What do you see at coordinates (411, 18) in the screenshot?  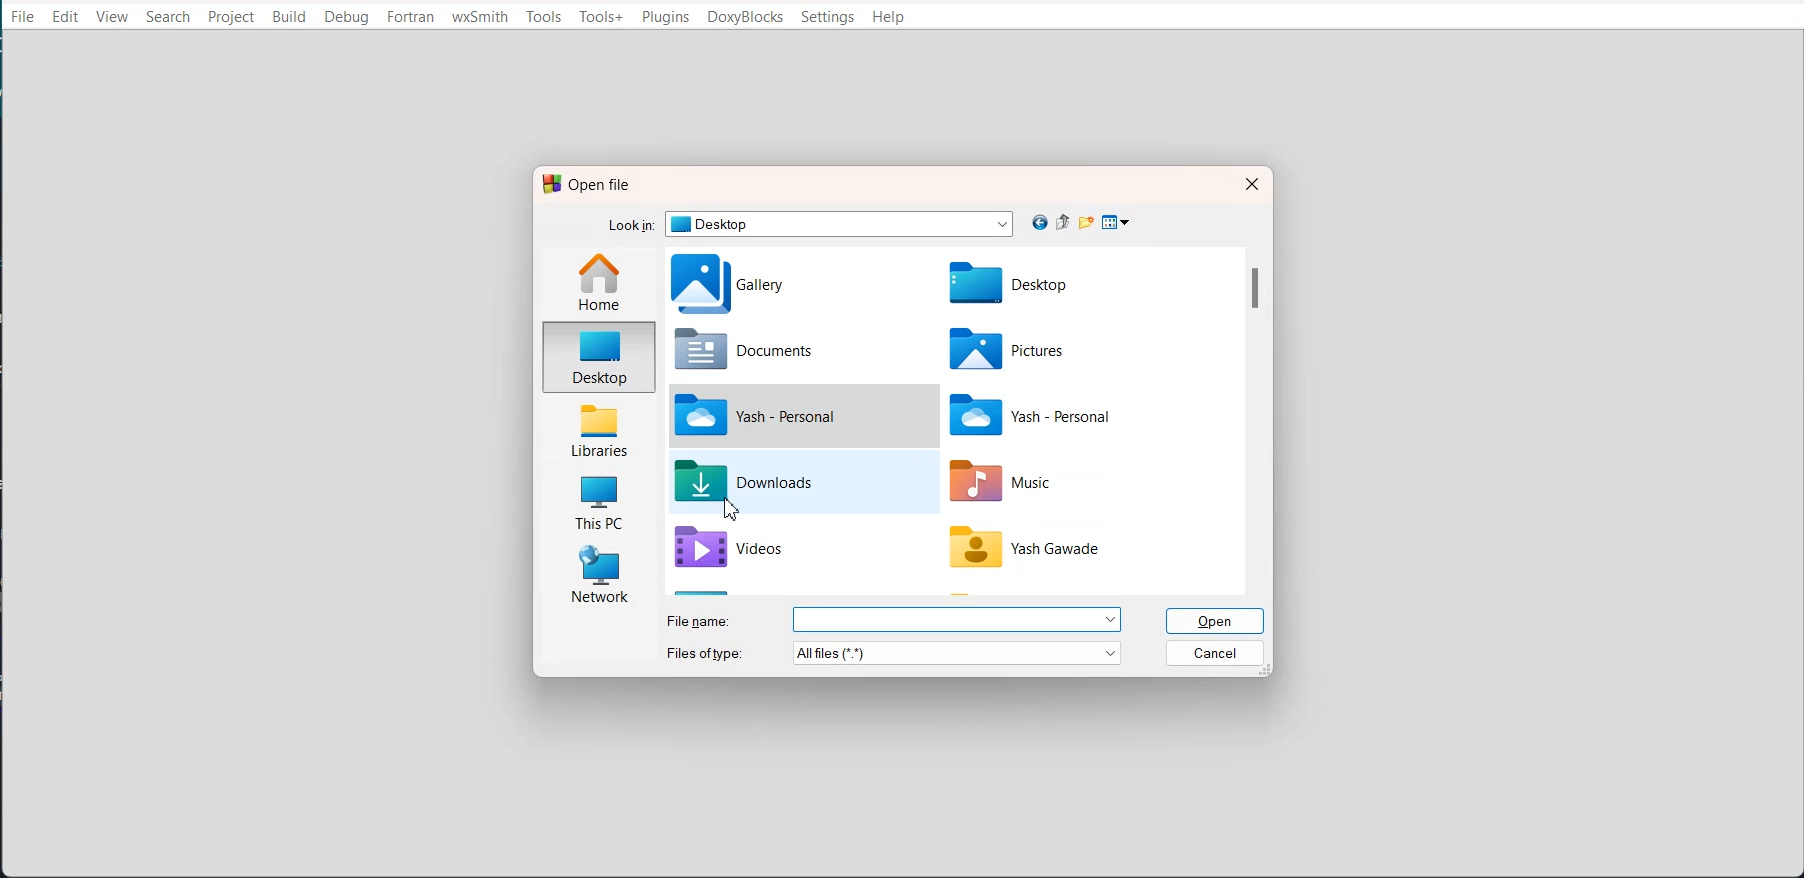 I see `Fortran` at bounding box center [411, 18].